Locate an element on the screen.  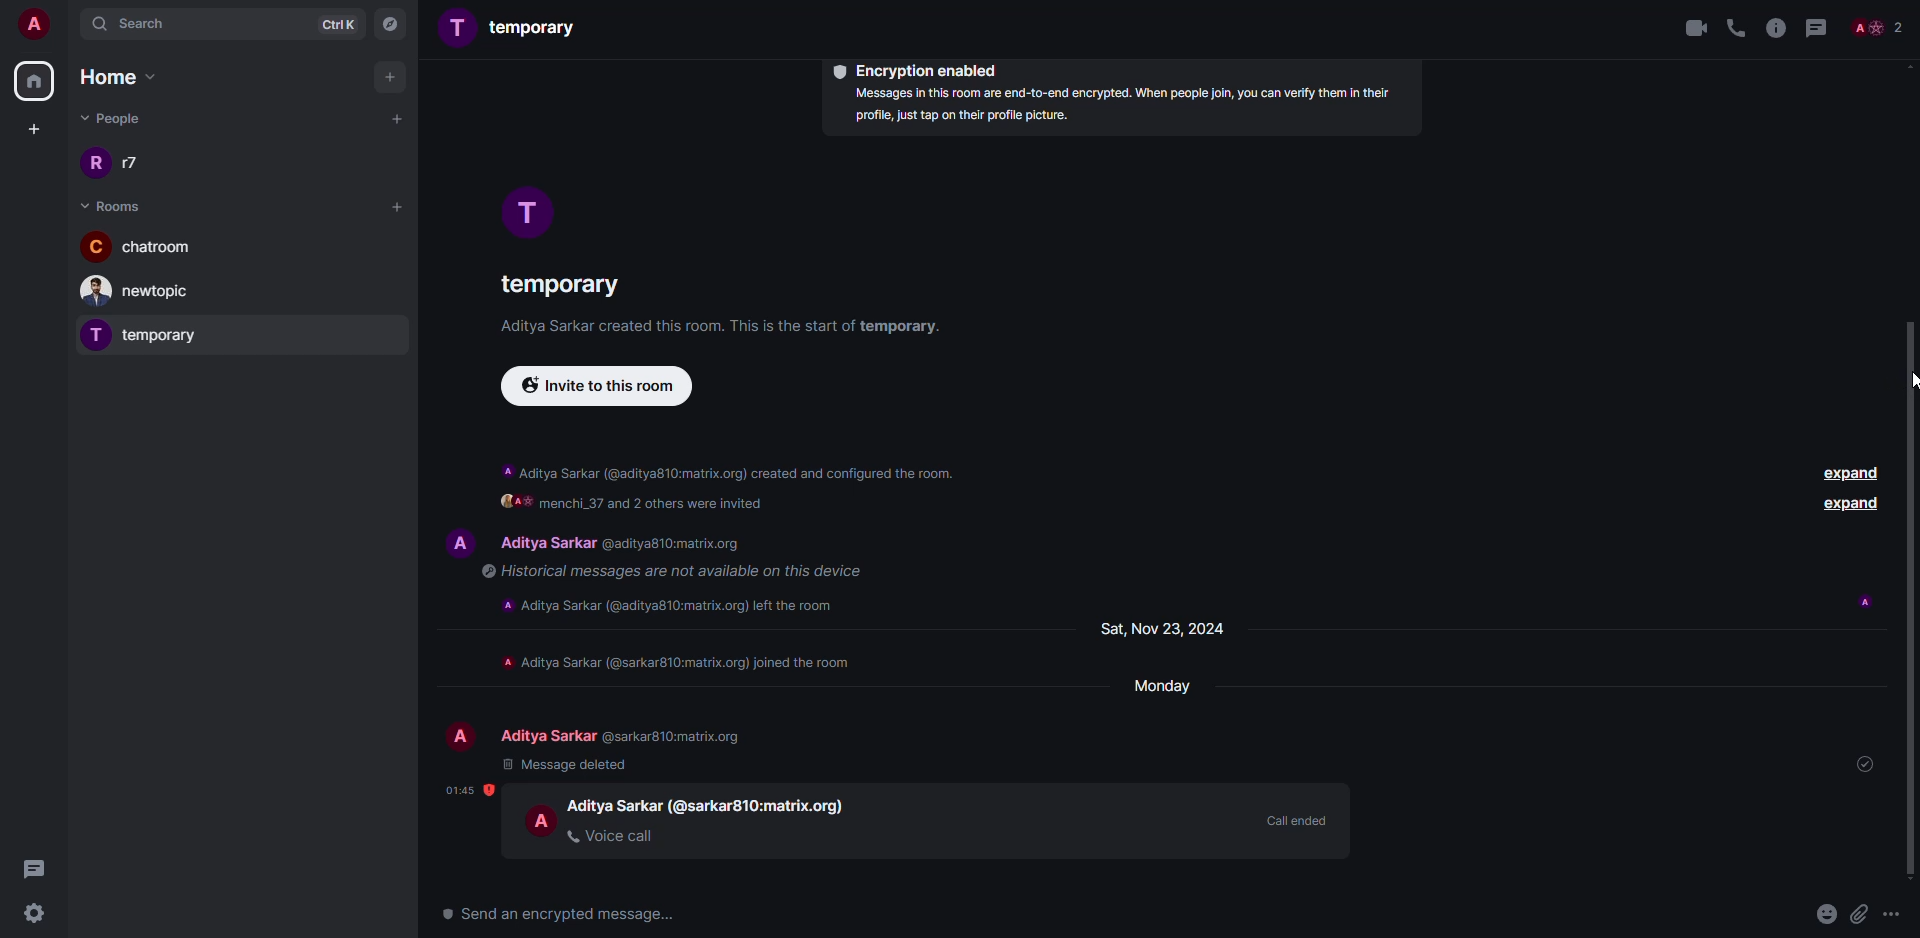
A Aditya Sarkar (@aditya810:matrix.org) created and configured the room.
@4# menchi_37 and 2 others were invited is located at coordinates (708, 486).